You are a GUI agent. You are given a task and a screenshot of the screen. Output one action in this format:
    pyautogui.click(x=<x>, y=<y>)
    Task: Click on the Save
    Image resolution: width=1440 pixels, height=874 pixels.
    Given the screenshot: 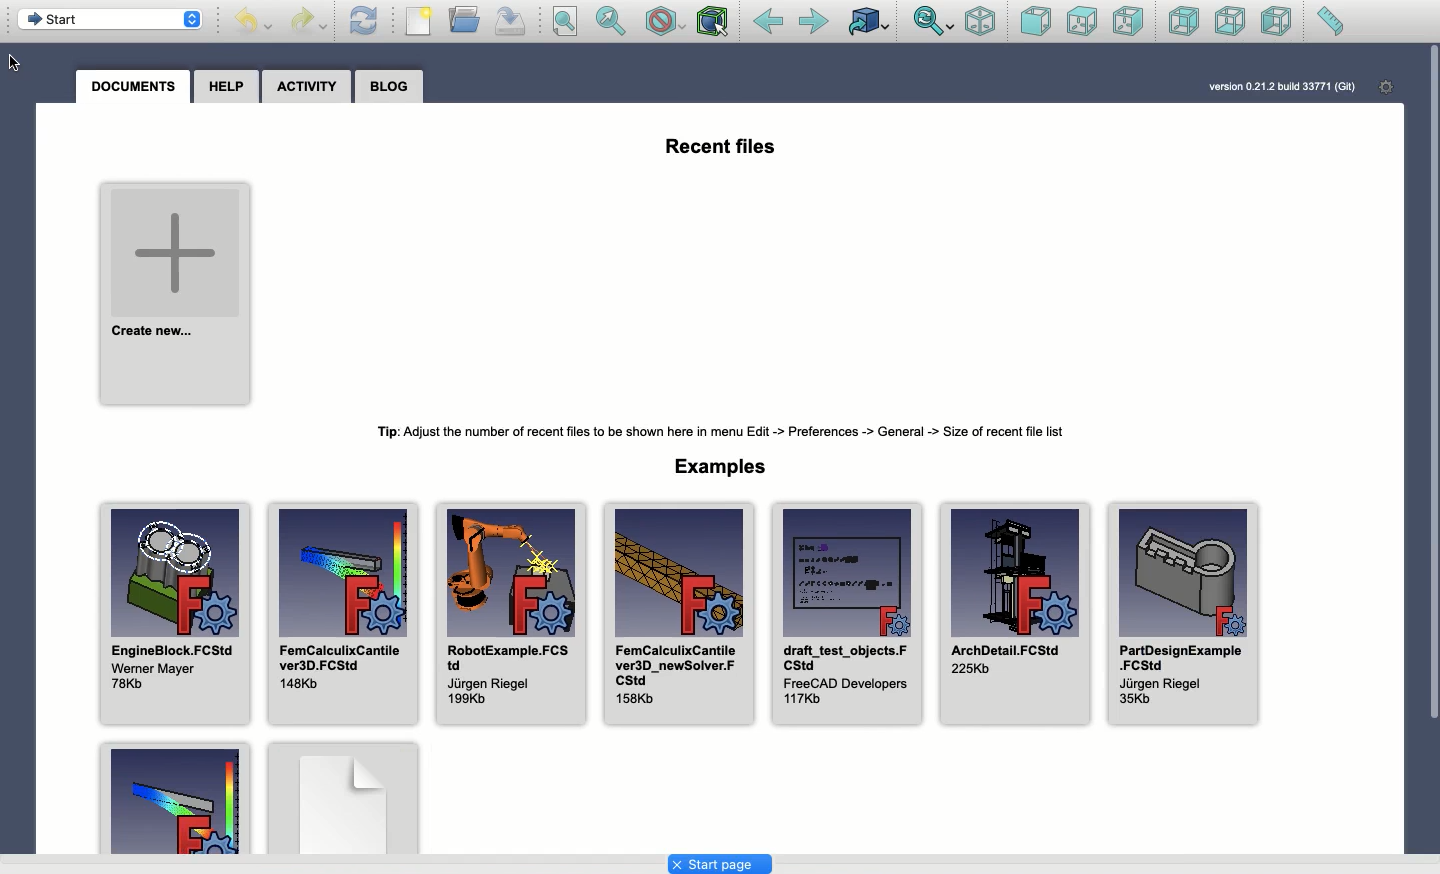 What is the action you would take?
    pyautogui.click(x=510, y=20)
    